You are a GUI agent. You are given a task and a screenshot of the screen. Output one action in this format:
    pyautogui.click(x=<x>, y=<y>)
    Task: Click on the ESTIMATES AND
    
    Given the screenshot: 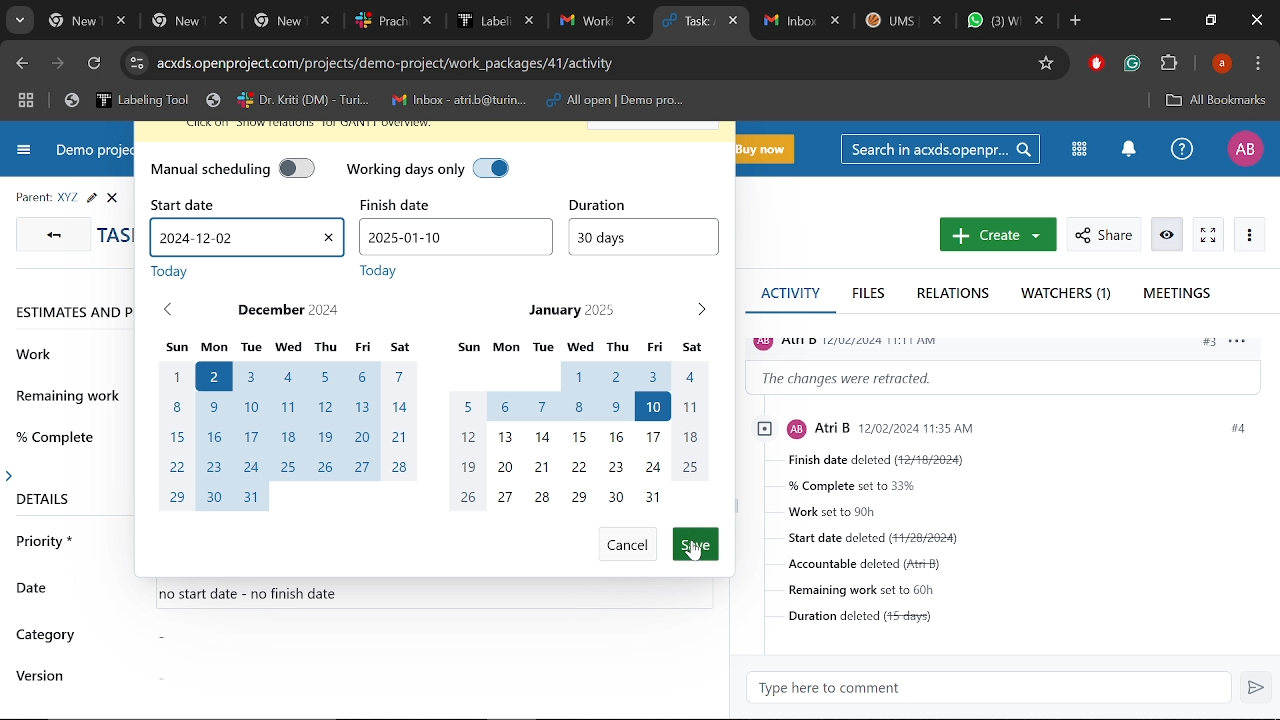 What is the action you would take?
    pyautogui.click(x=69, y=310)
    